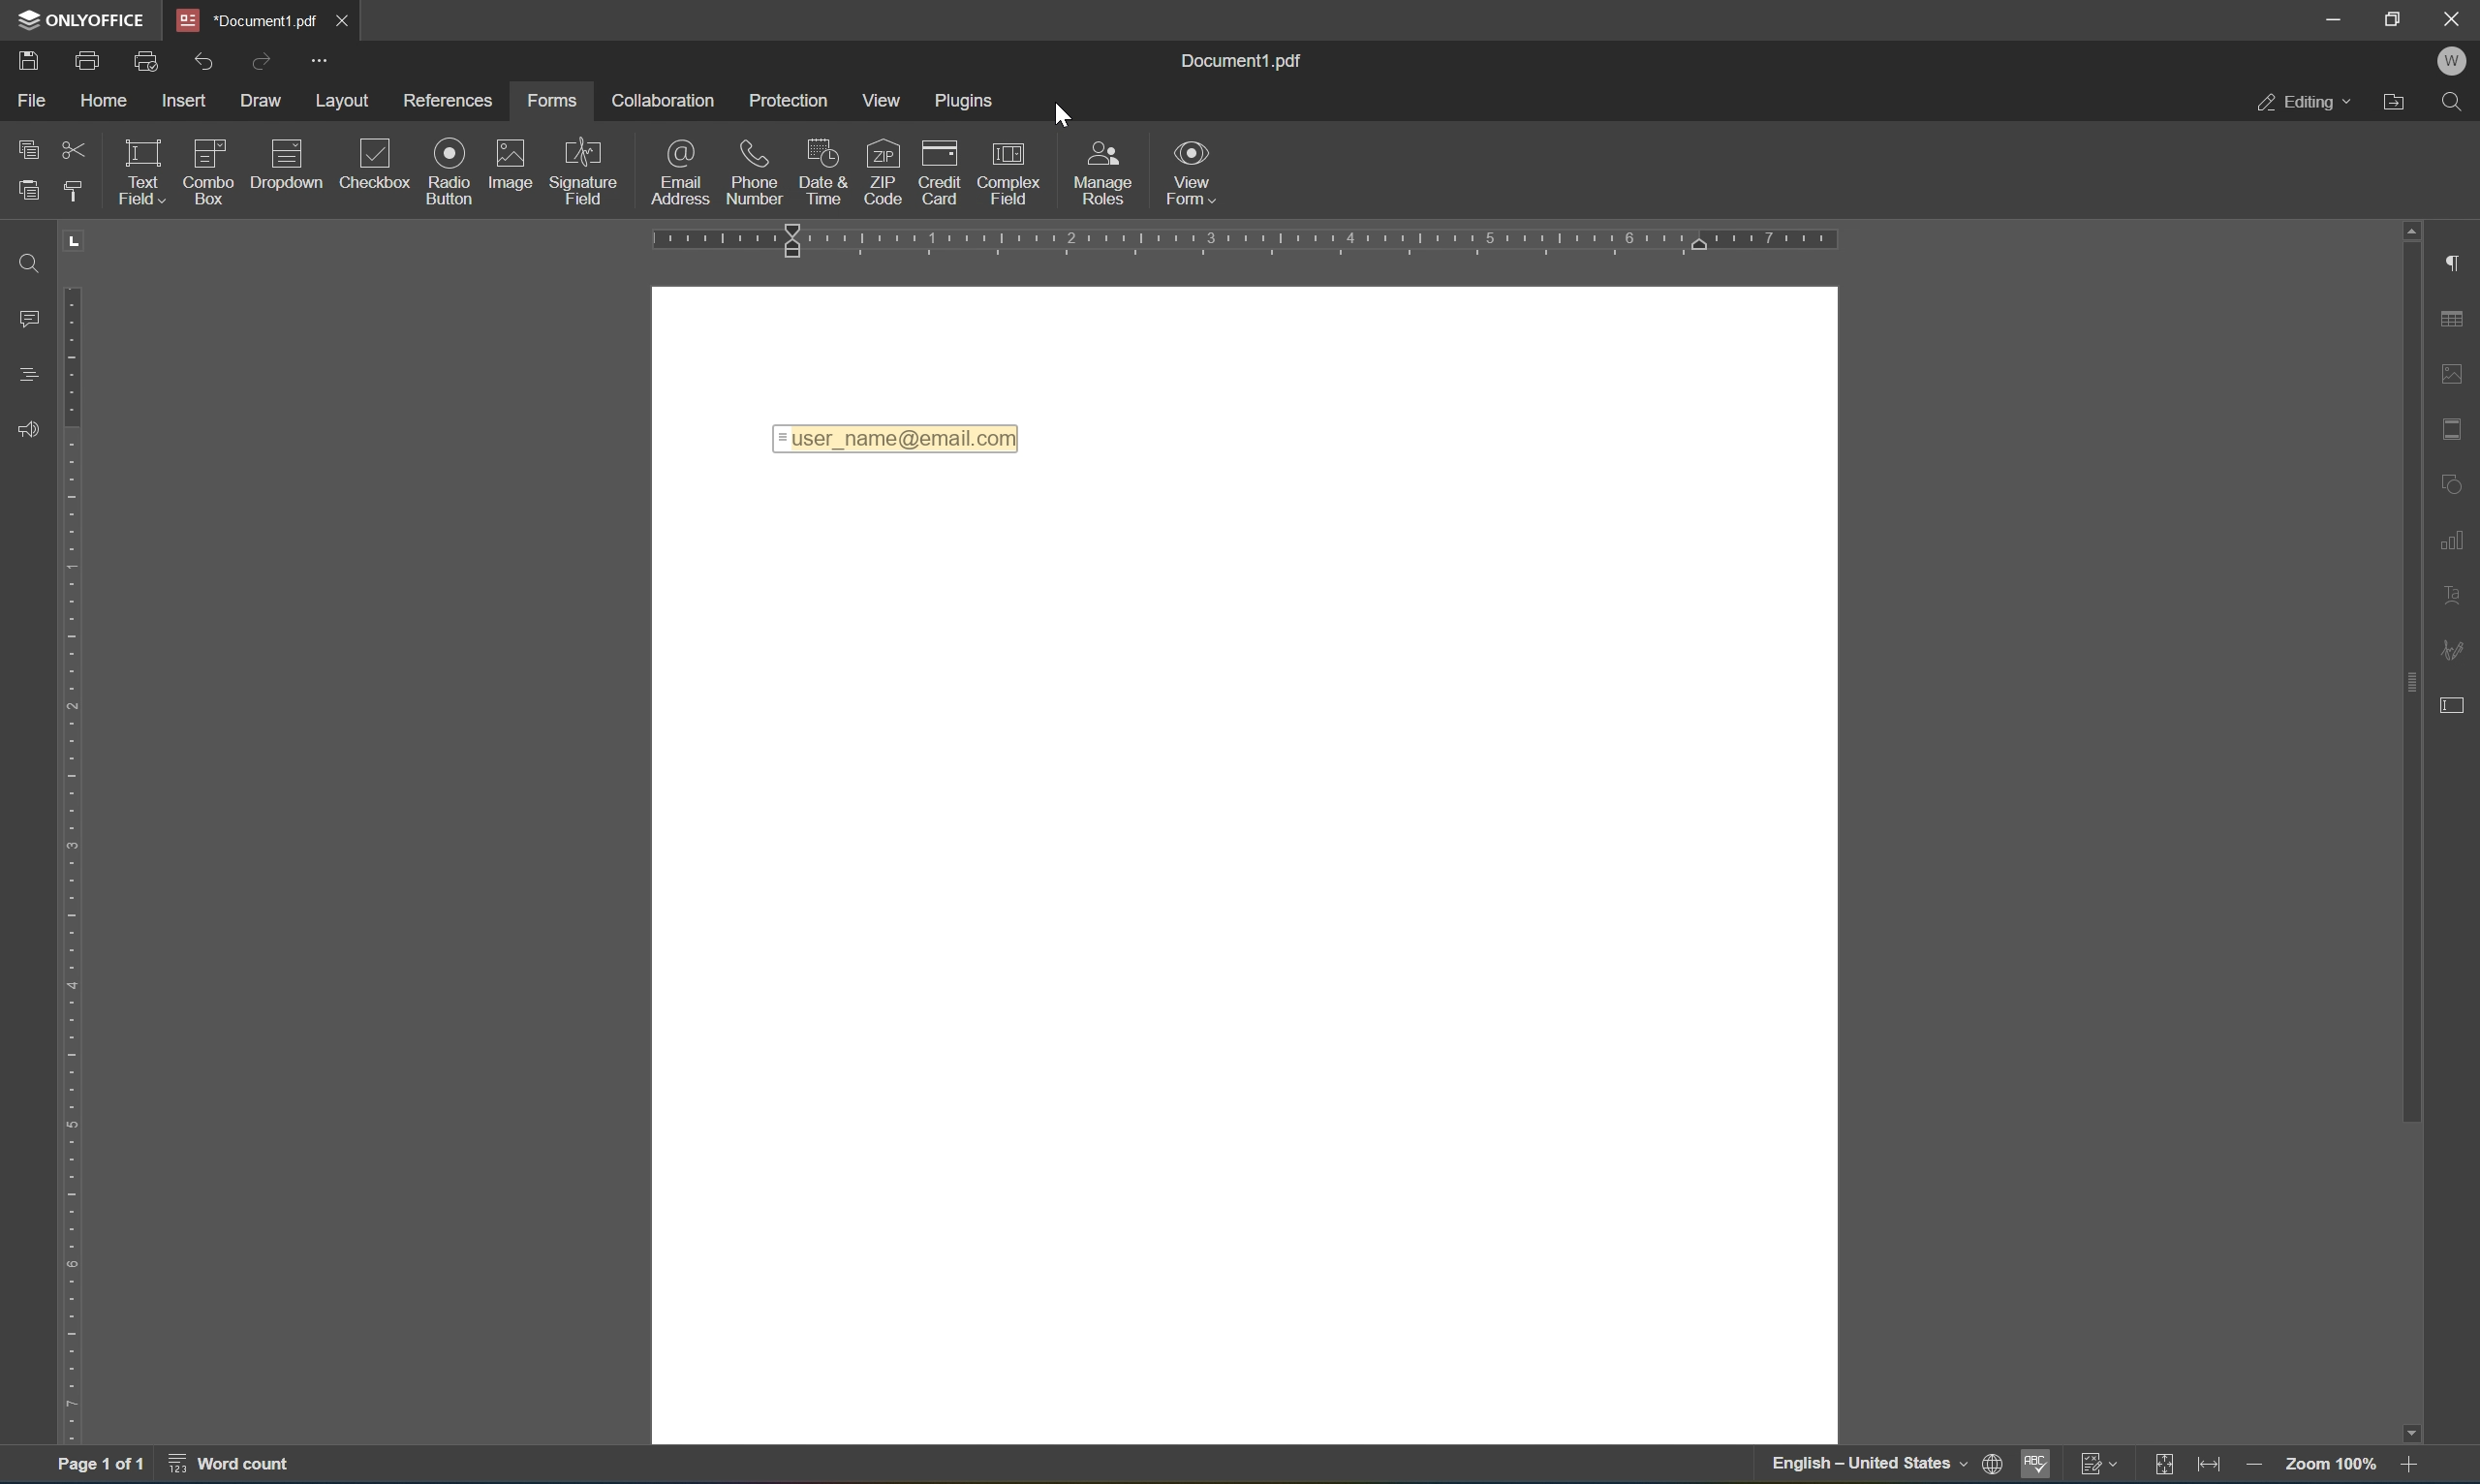  I want to click on spell checking, so click(2037, 1467).